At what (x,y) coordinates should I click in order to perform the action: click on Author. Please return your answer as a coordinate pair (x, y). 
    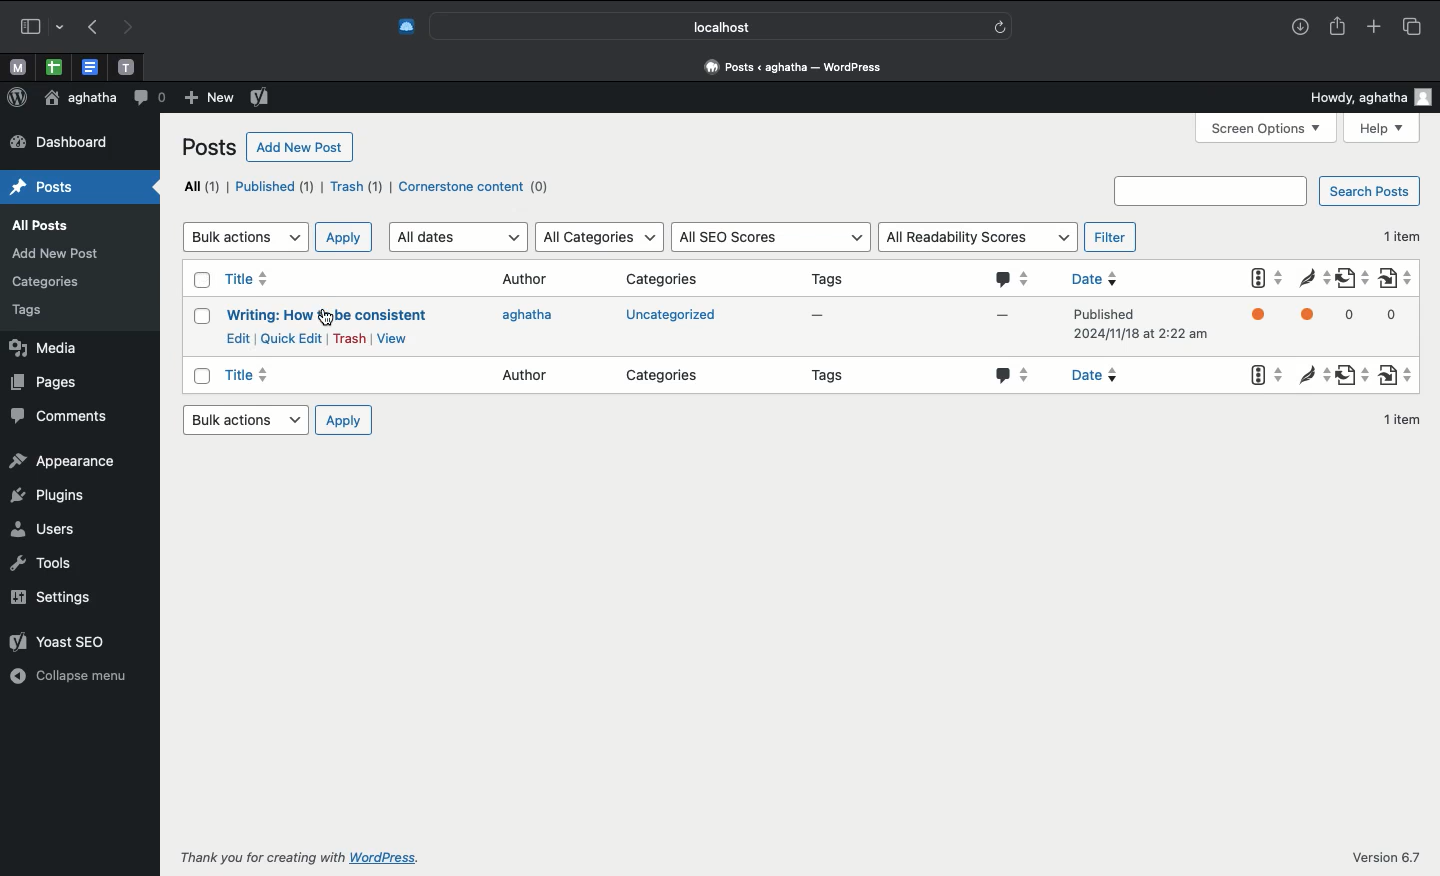
    Looking at the image, I should click on (528, 372).